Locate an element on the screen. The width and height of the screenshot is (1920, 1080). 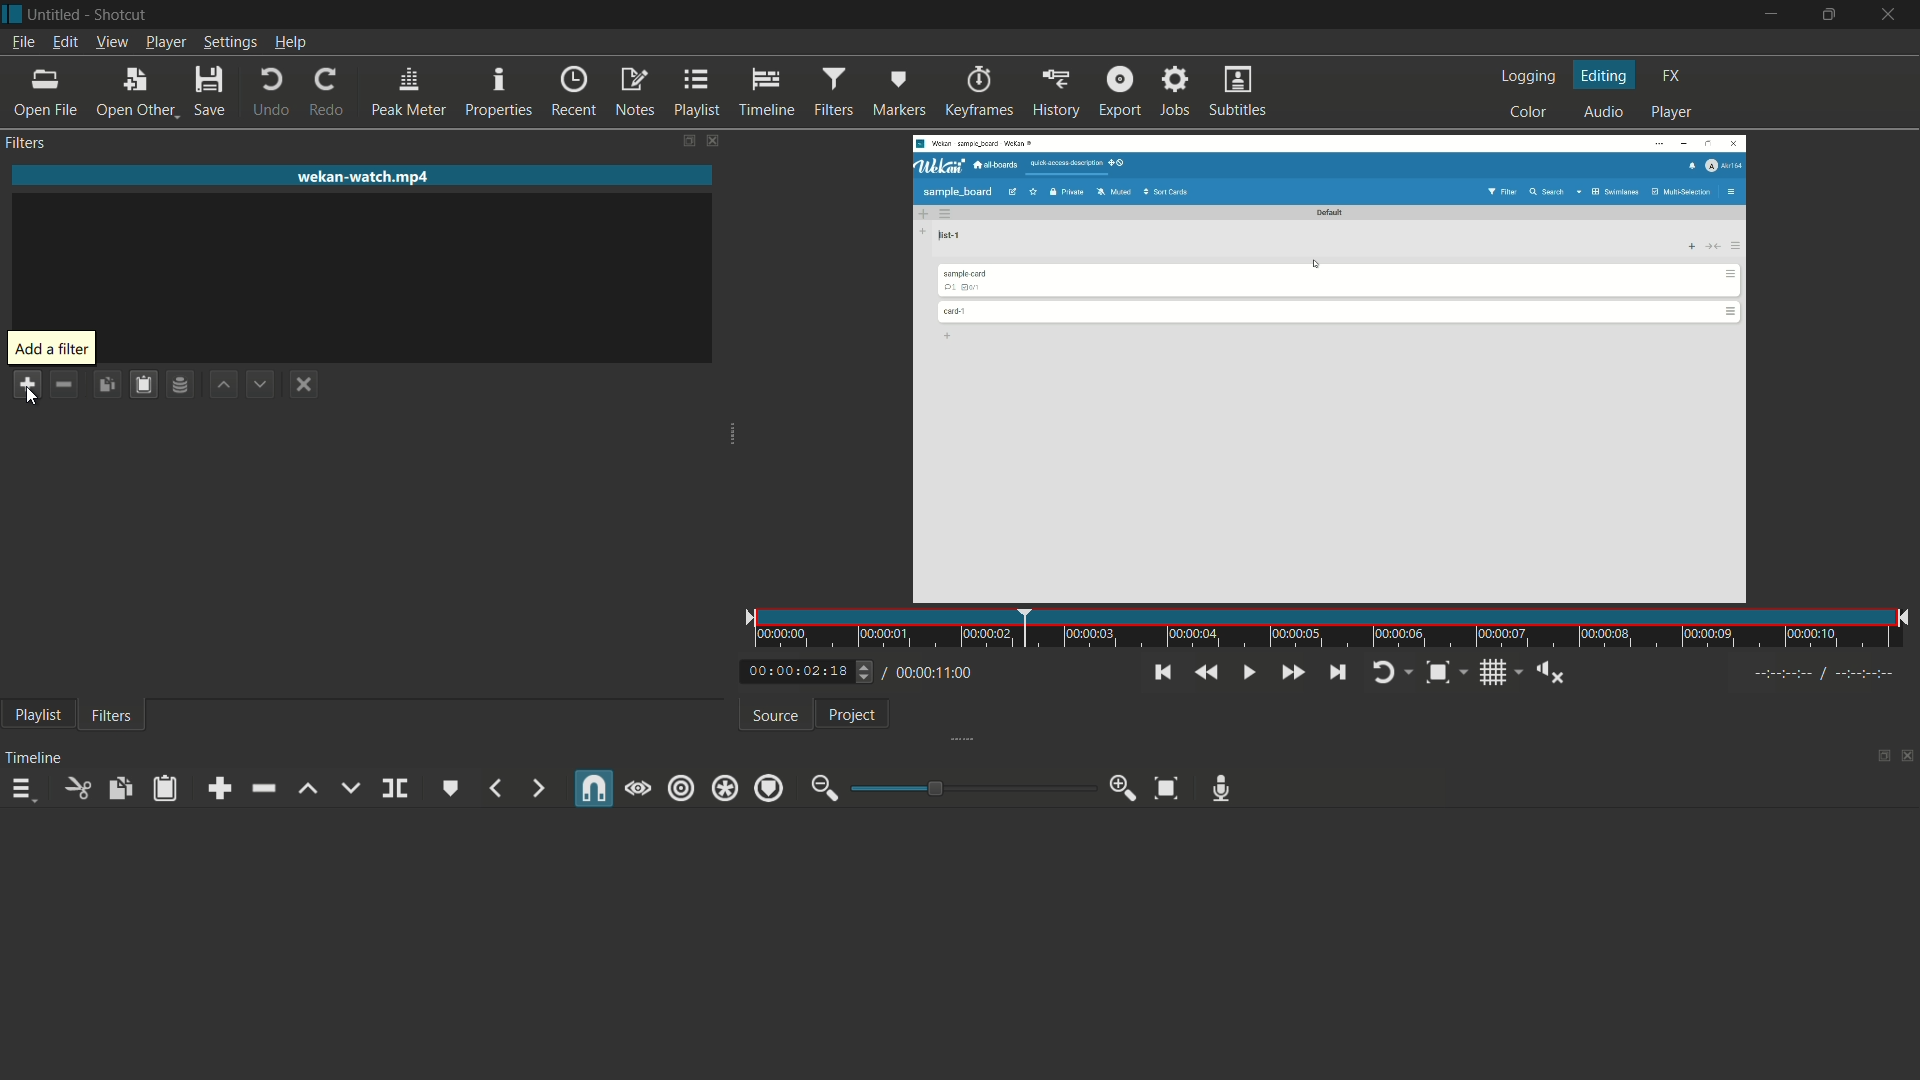
zoom in is located at coordinates (1123, 788).